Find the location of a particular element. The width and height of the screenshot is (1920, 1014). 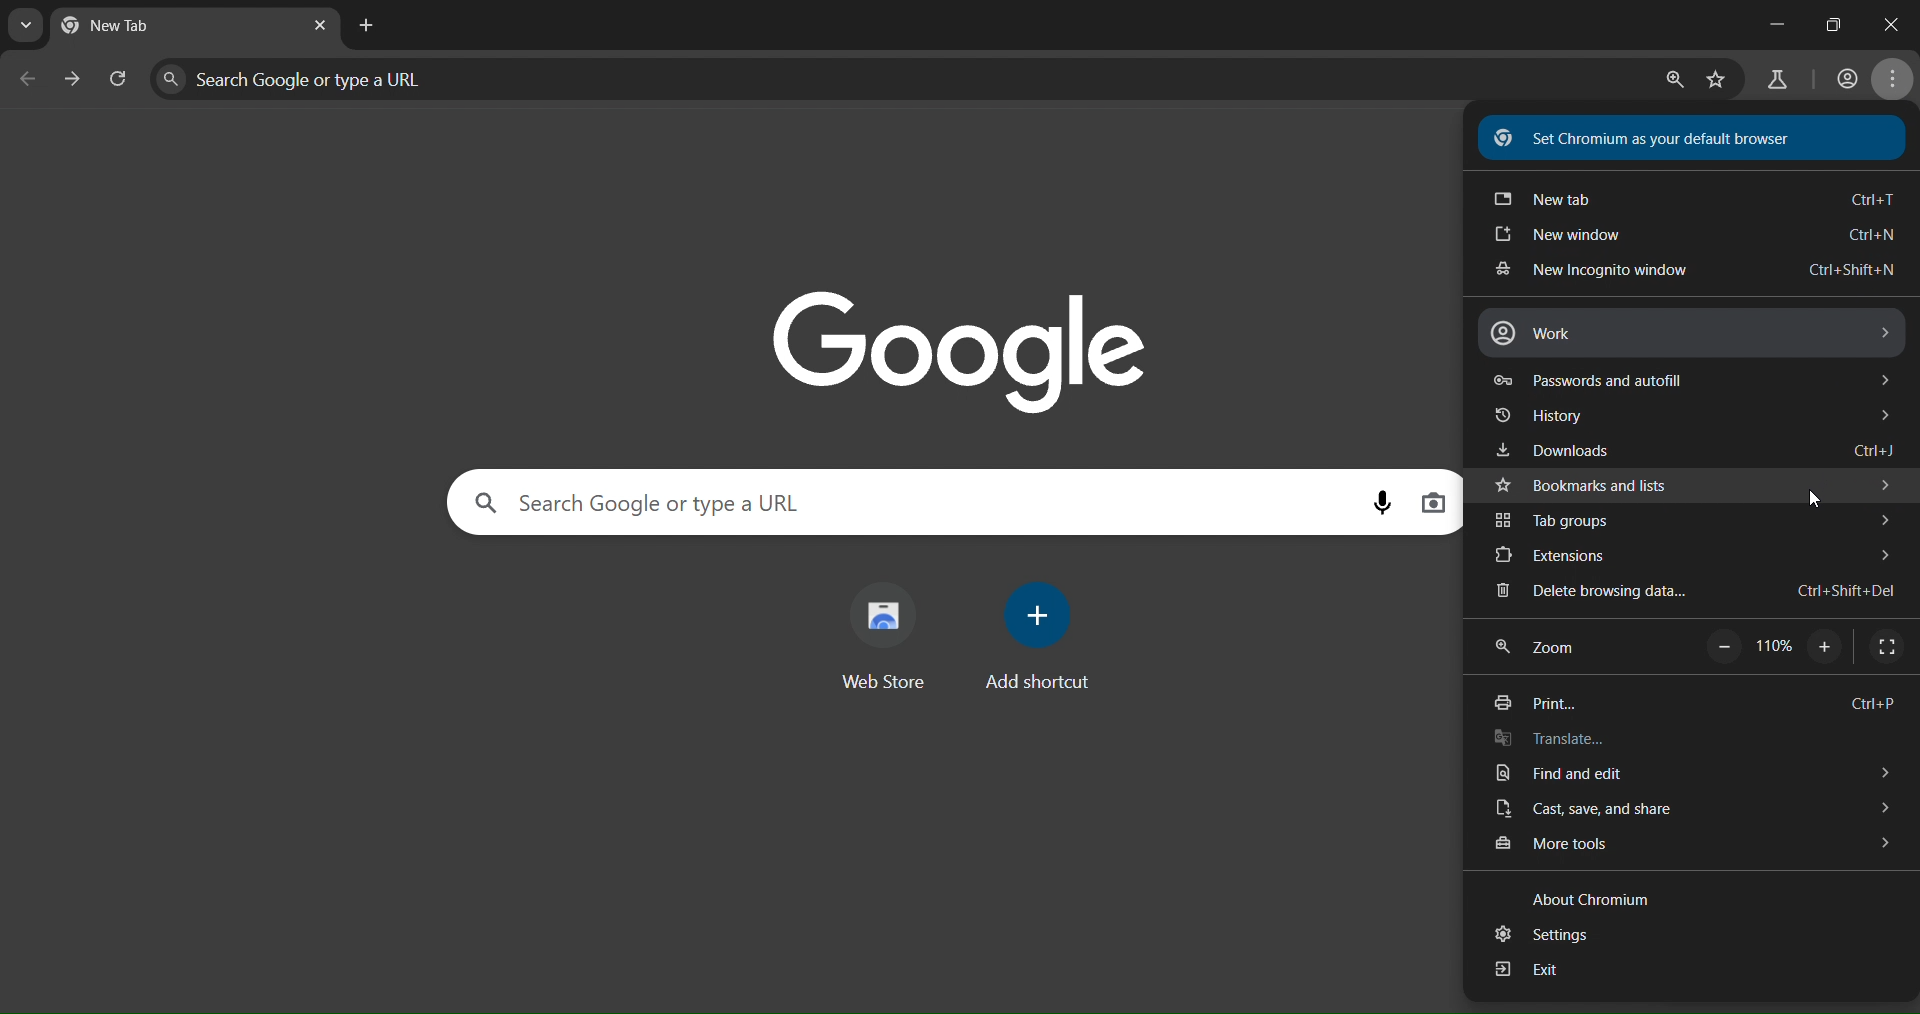

bookmarks and lists is located at coordinates (1696, 485).